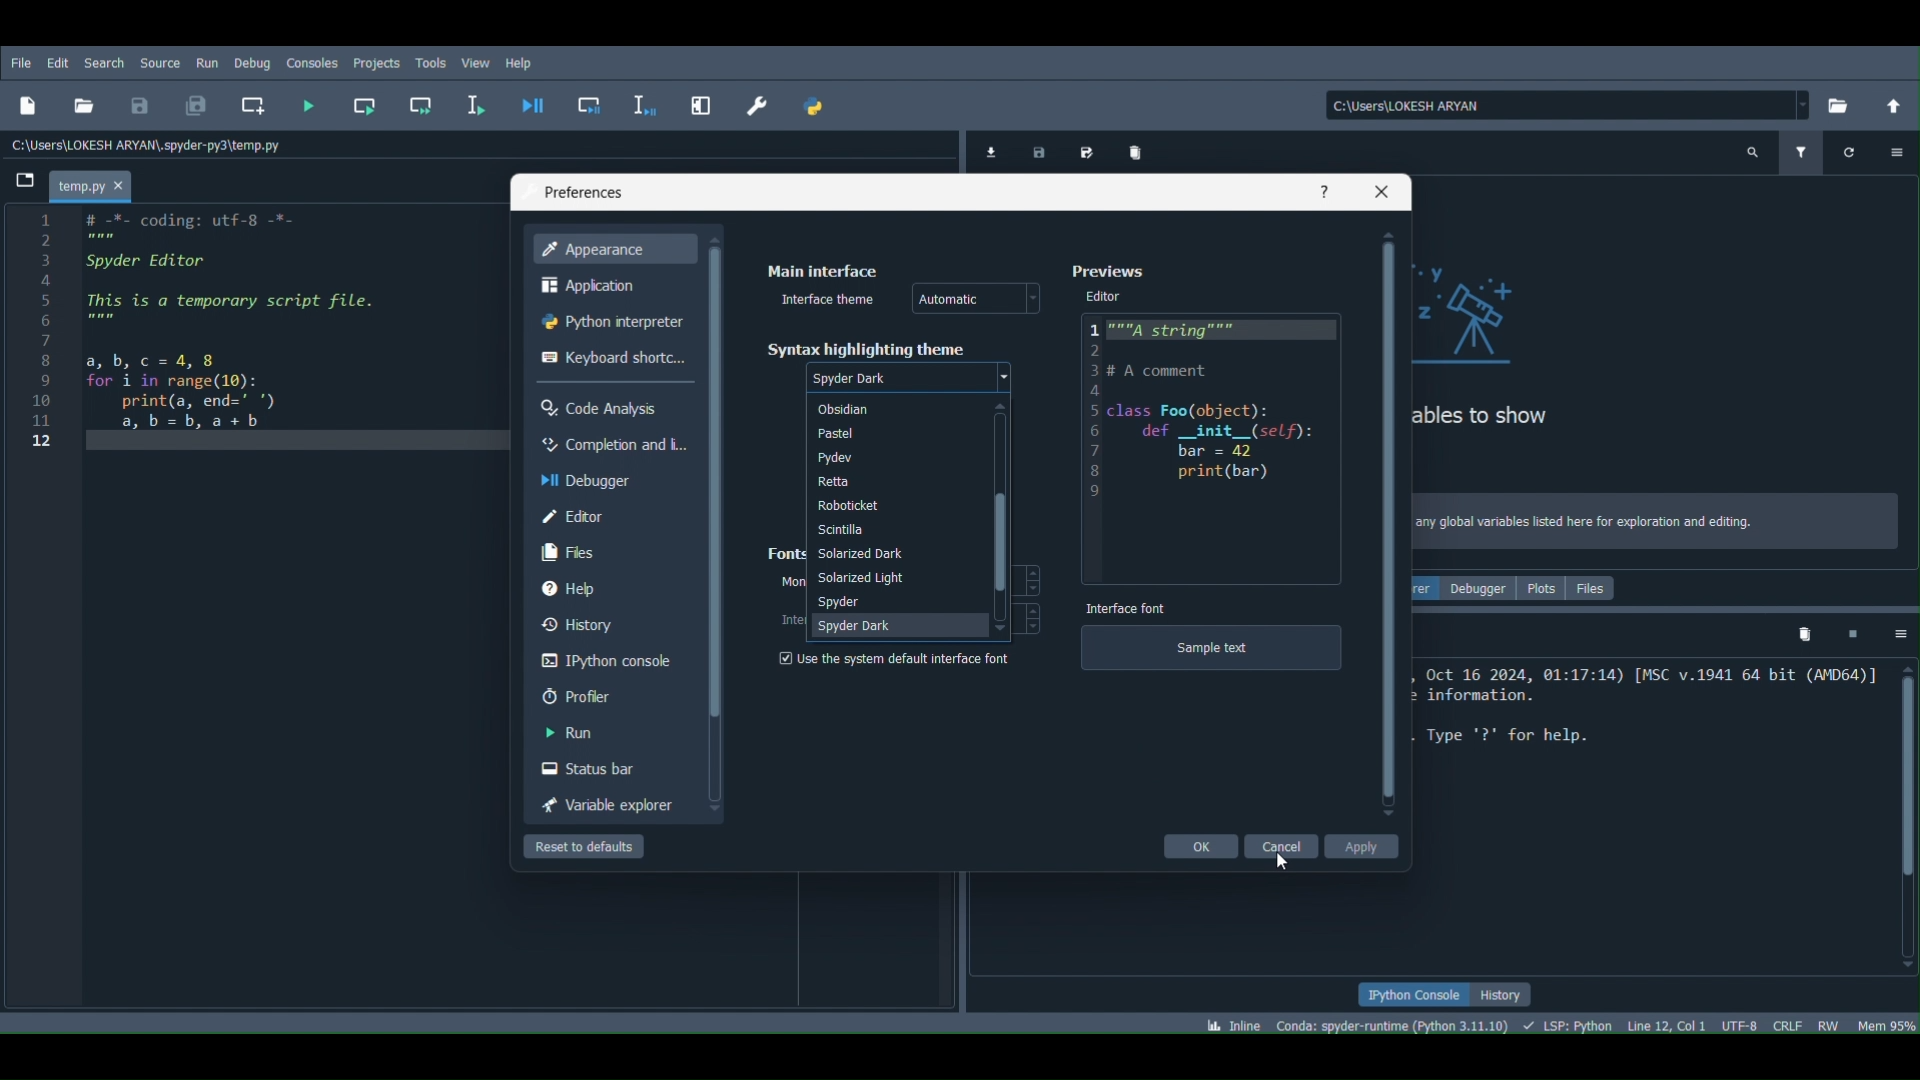 This screenshot has height=1080, width=1920. Describe the element at coordinates (613, 626) in the screenshot. I see `History` at that location.